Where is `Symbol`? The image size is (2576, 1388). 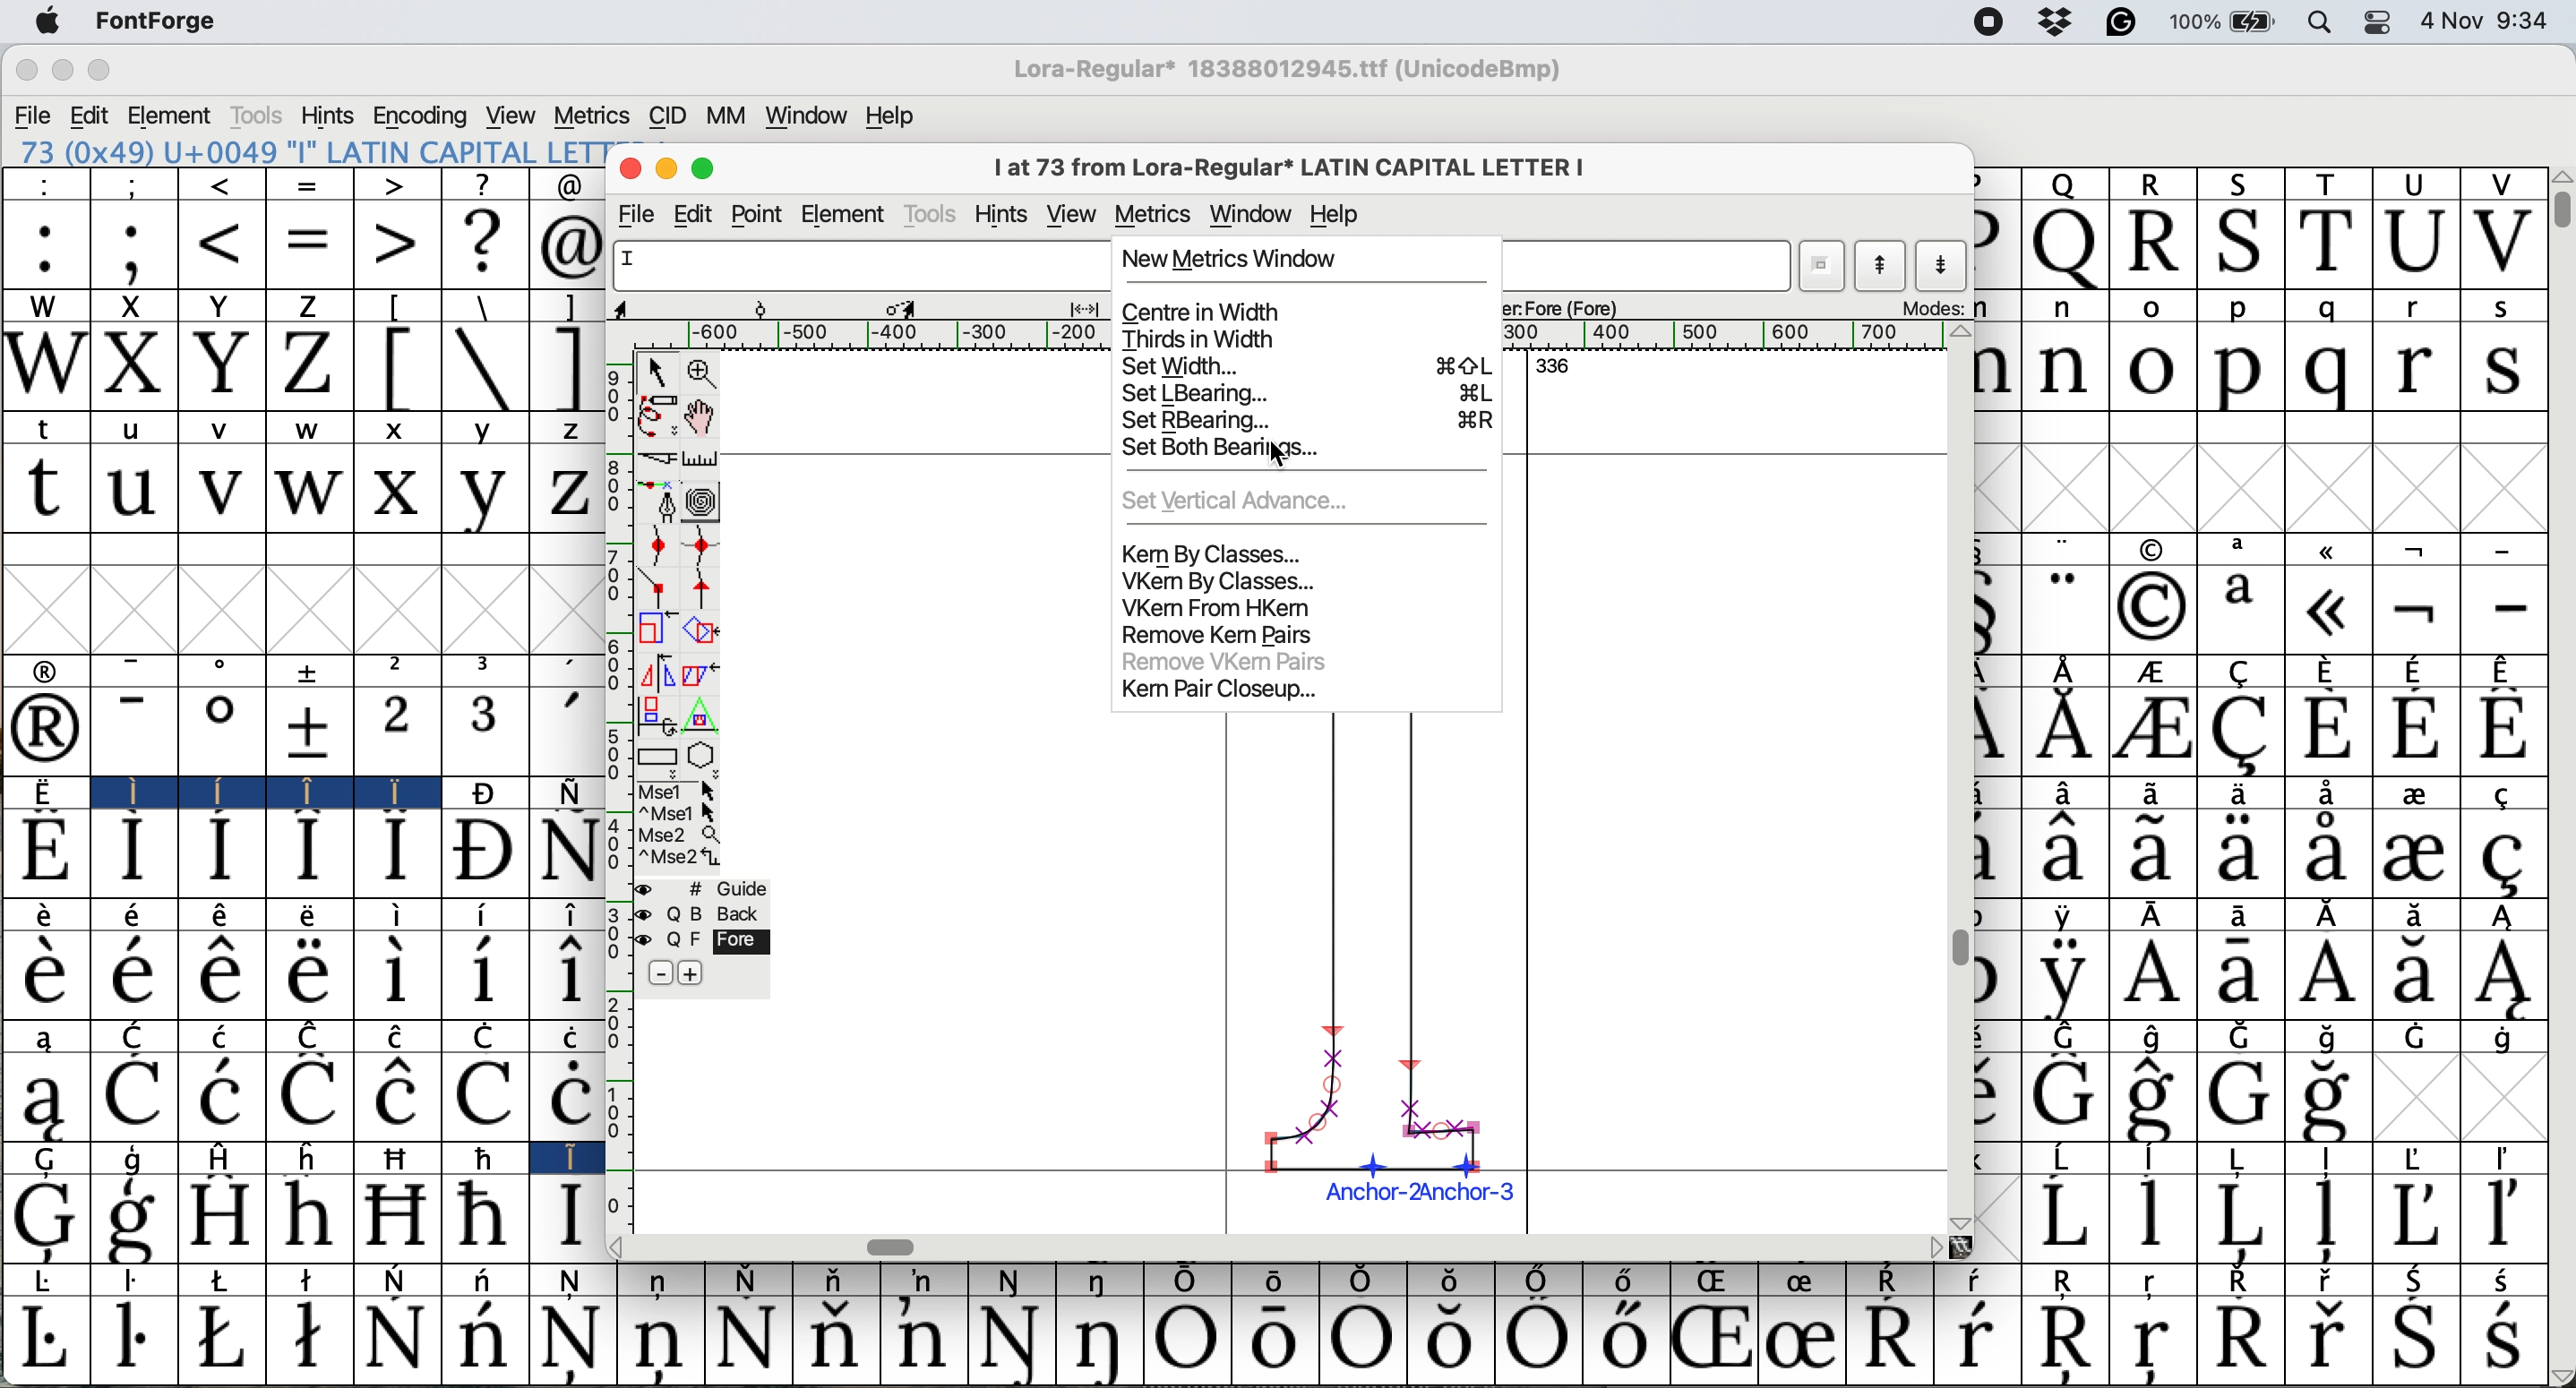
Symbol is located at coordinates (925, 1280).